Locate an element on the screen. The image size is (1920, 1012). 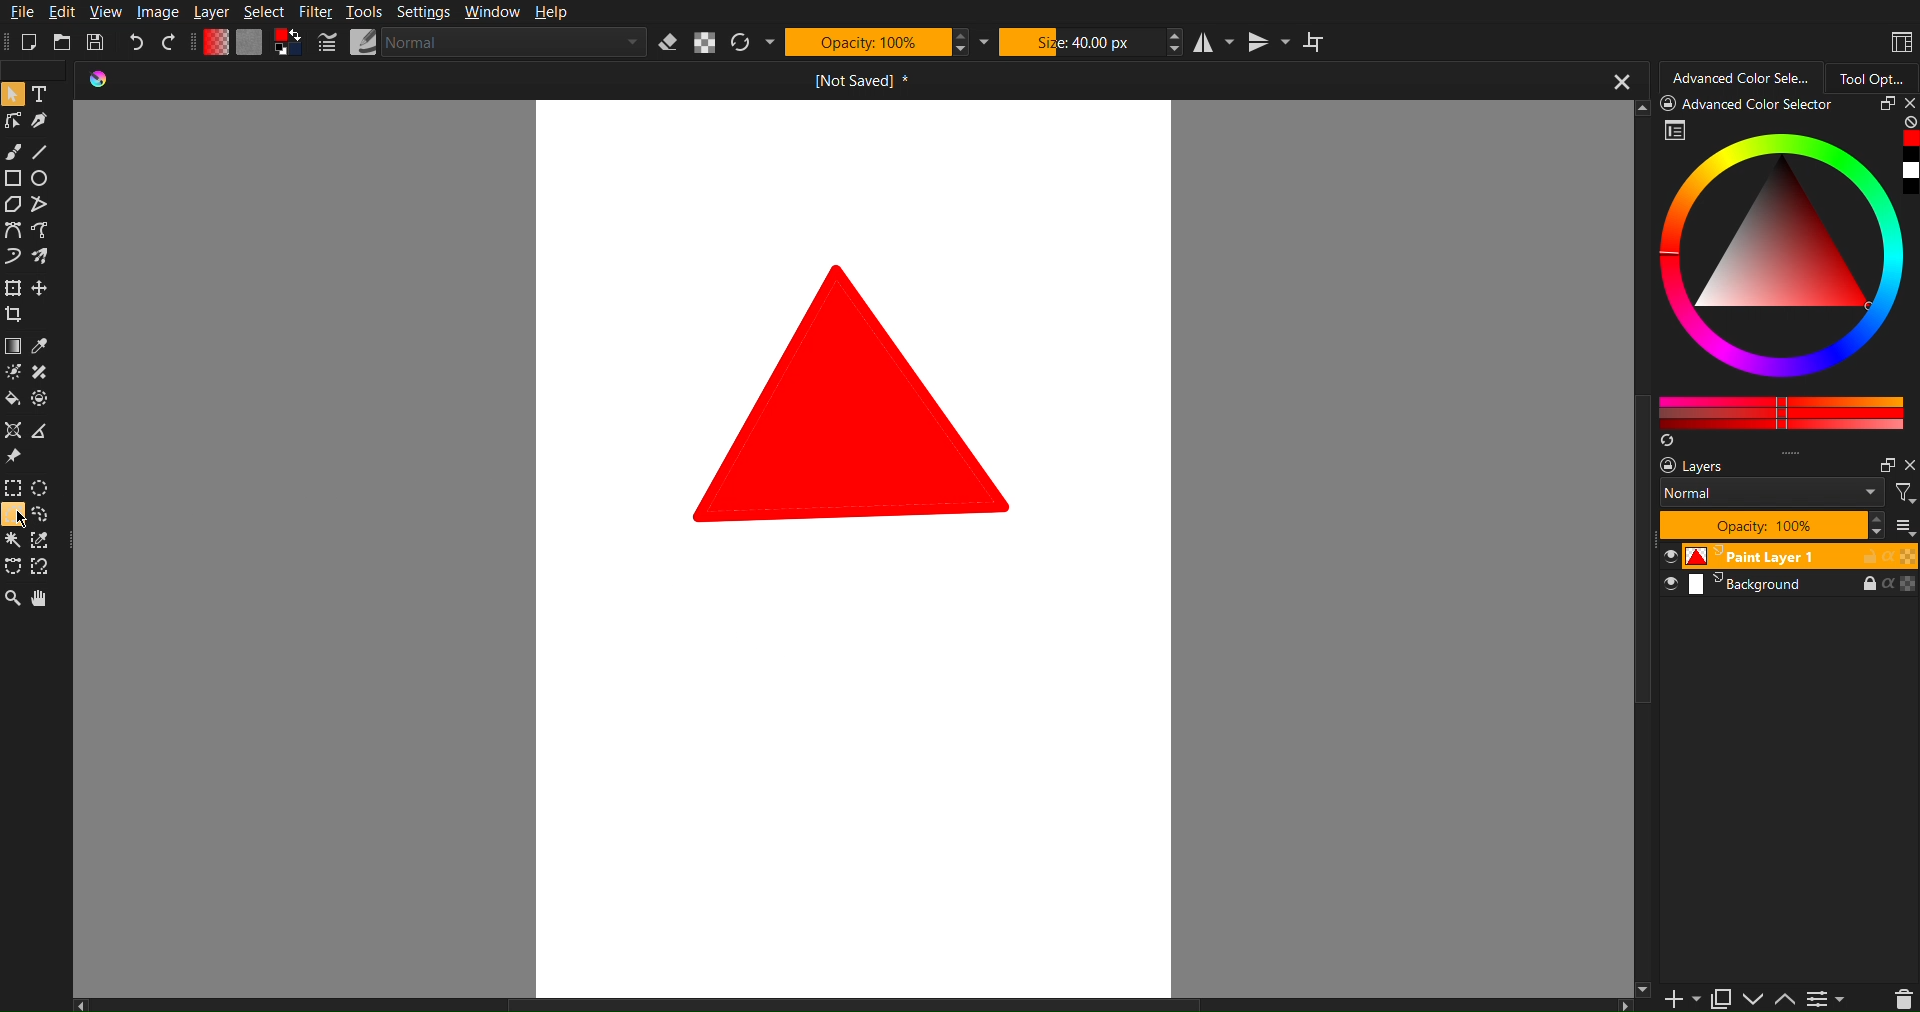
Selection square is located at coordinates (12, 488).